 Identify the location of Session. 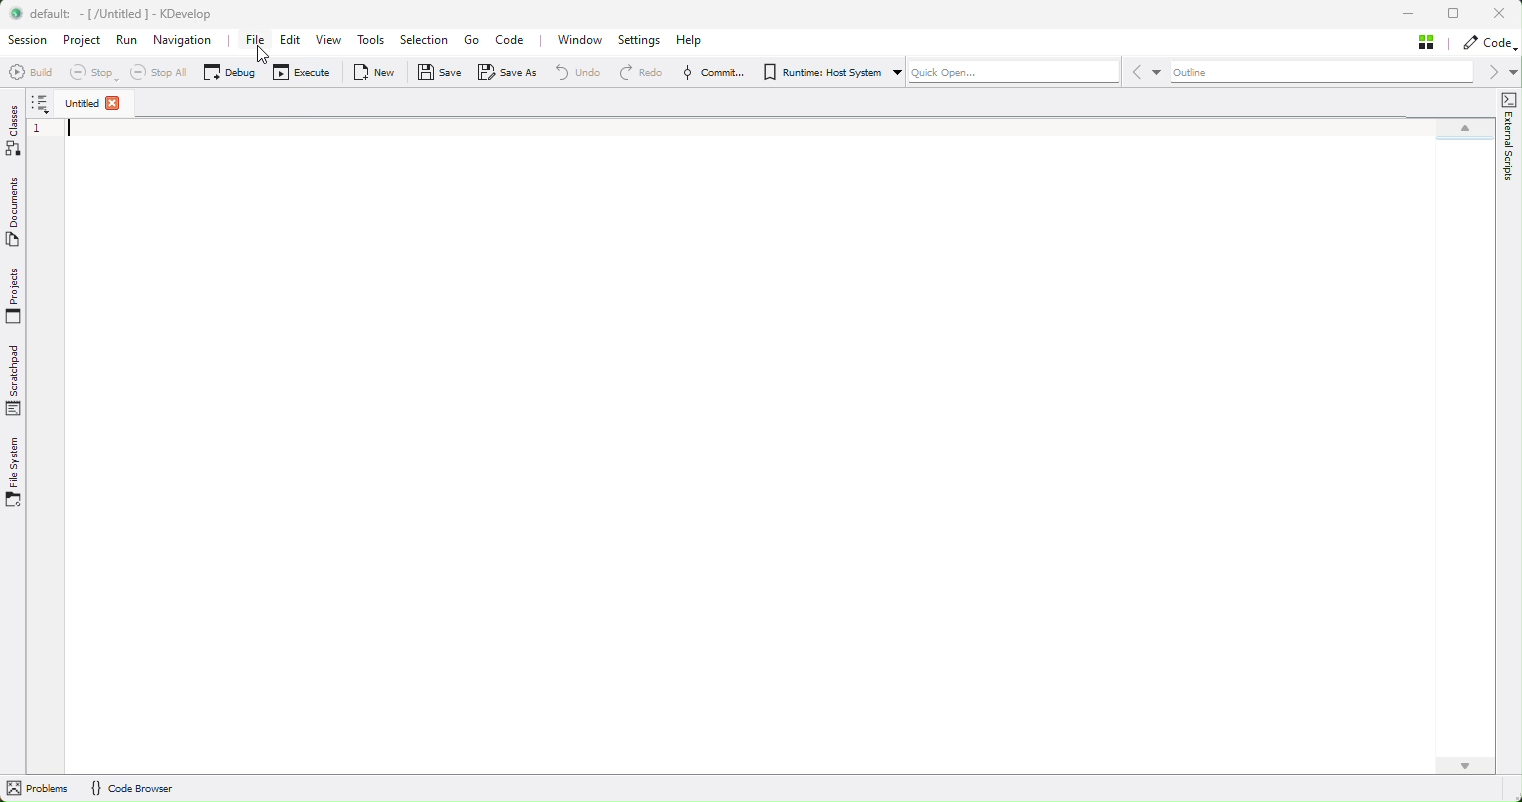
(29, 42).